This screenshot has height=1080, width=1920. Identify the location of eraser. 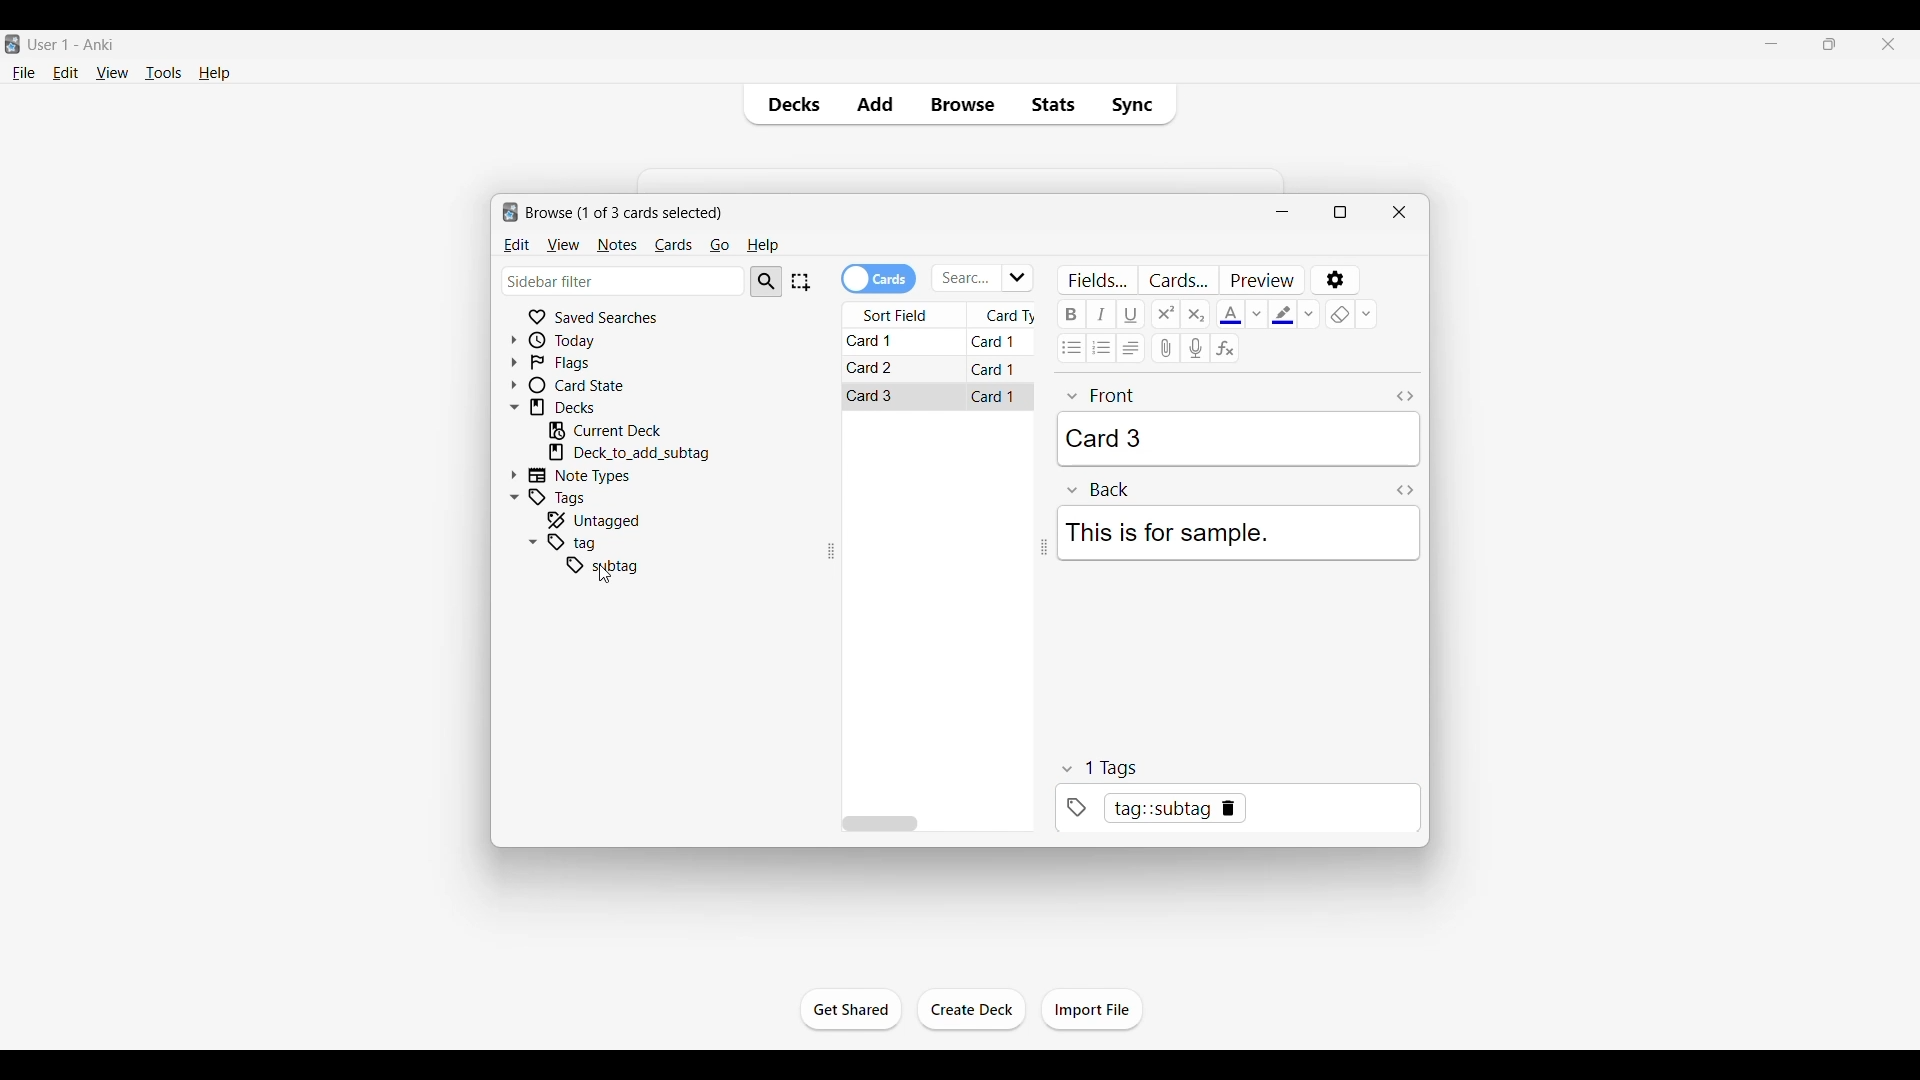
(1340, 314).